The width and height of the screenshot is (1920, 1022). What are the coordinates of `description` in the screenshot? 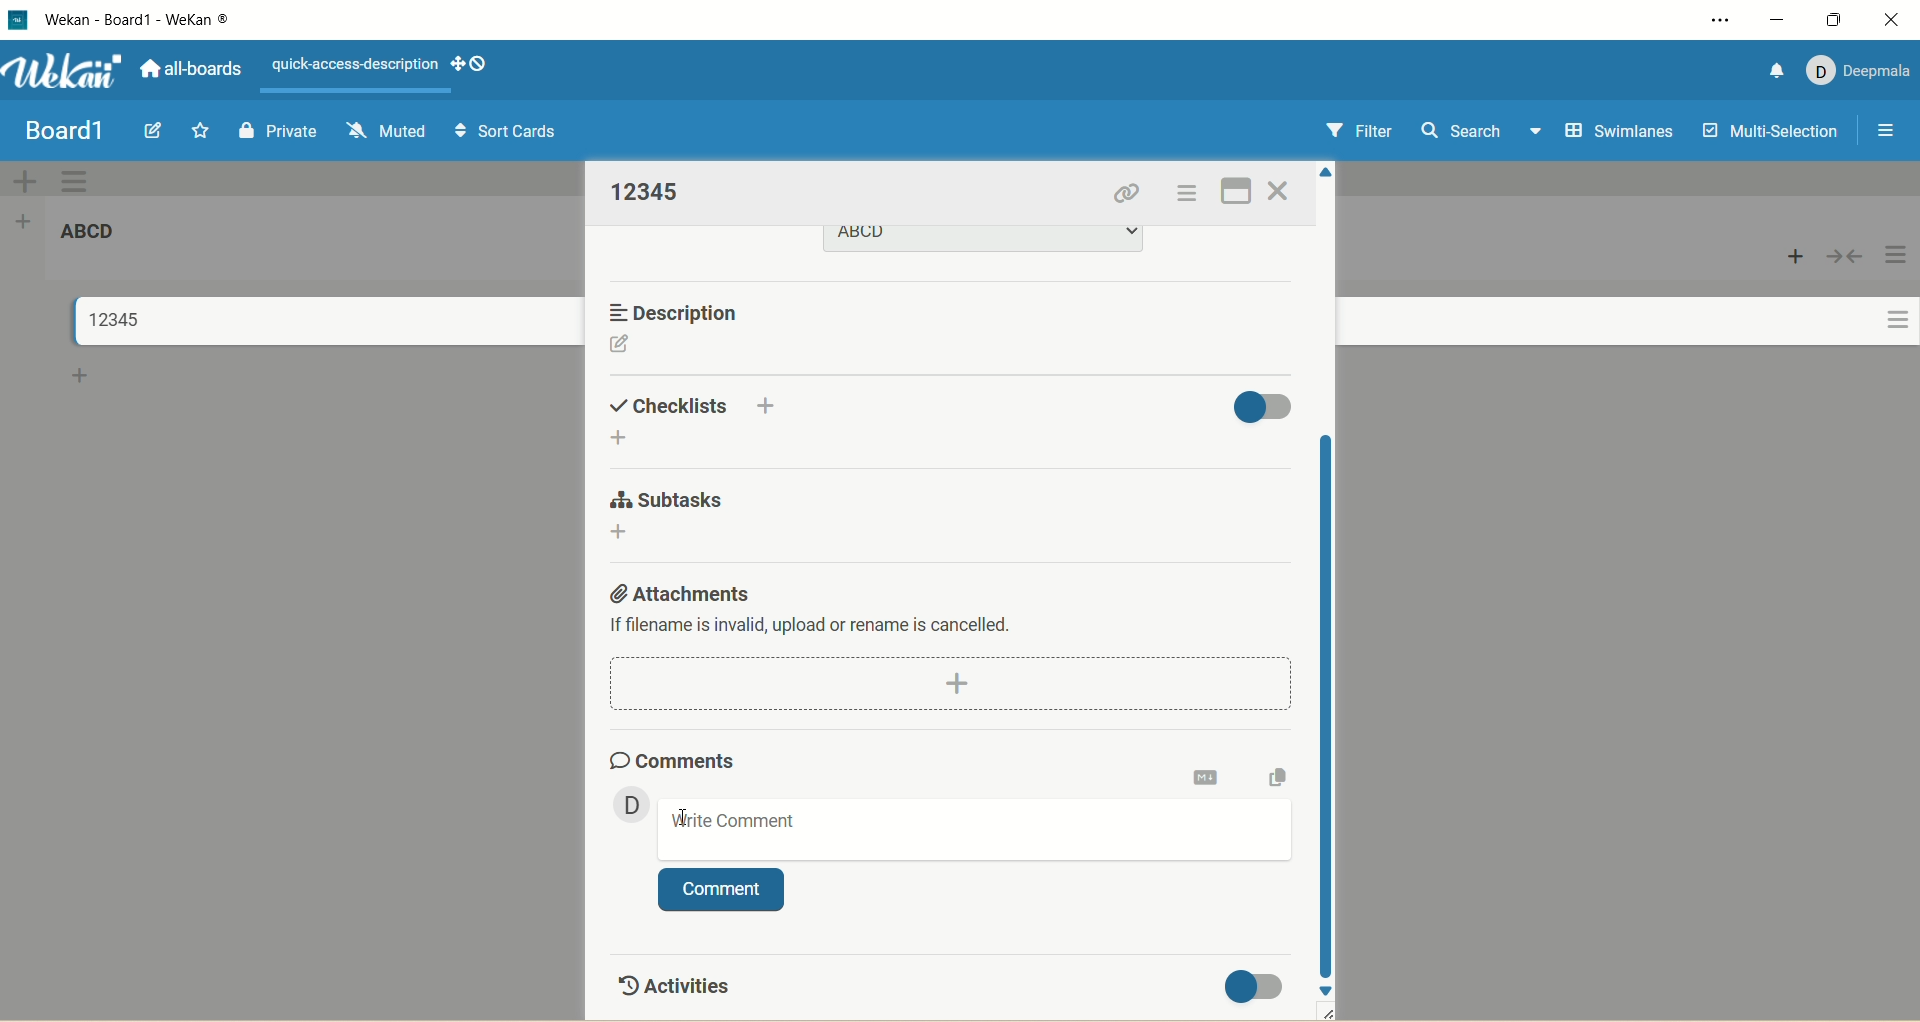 It's located at (681, 312).